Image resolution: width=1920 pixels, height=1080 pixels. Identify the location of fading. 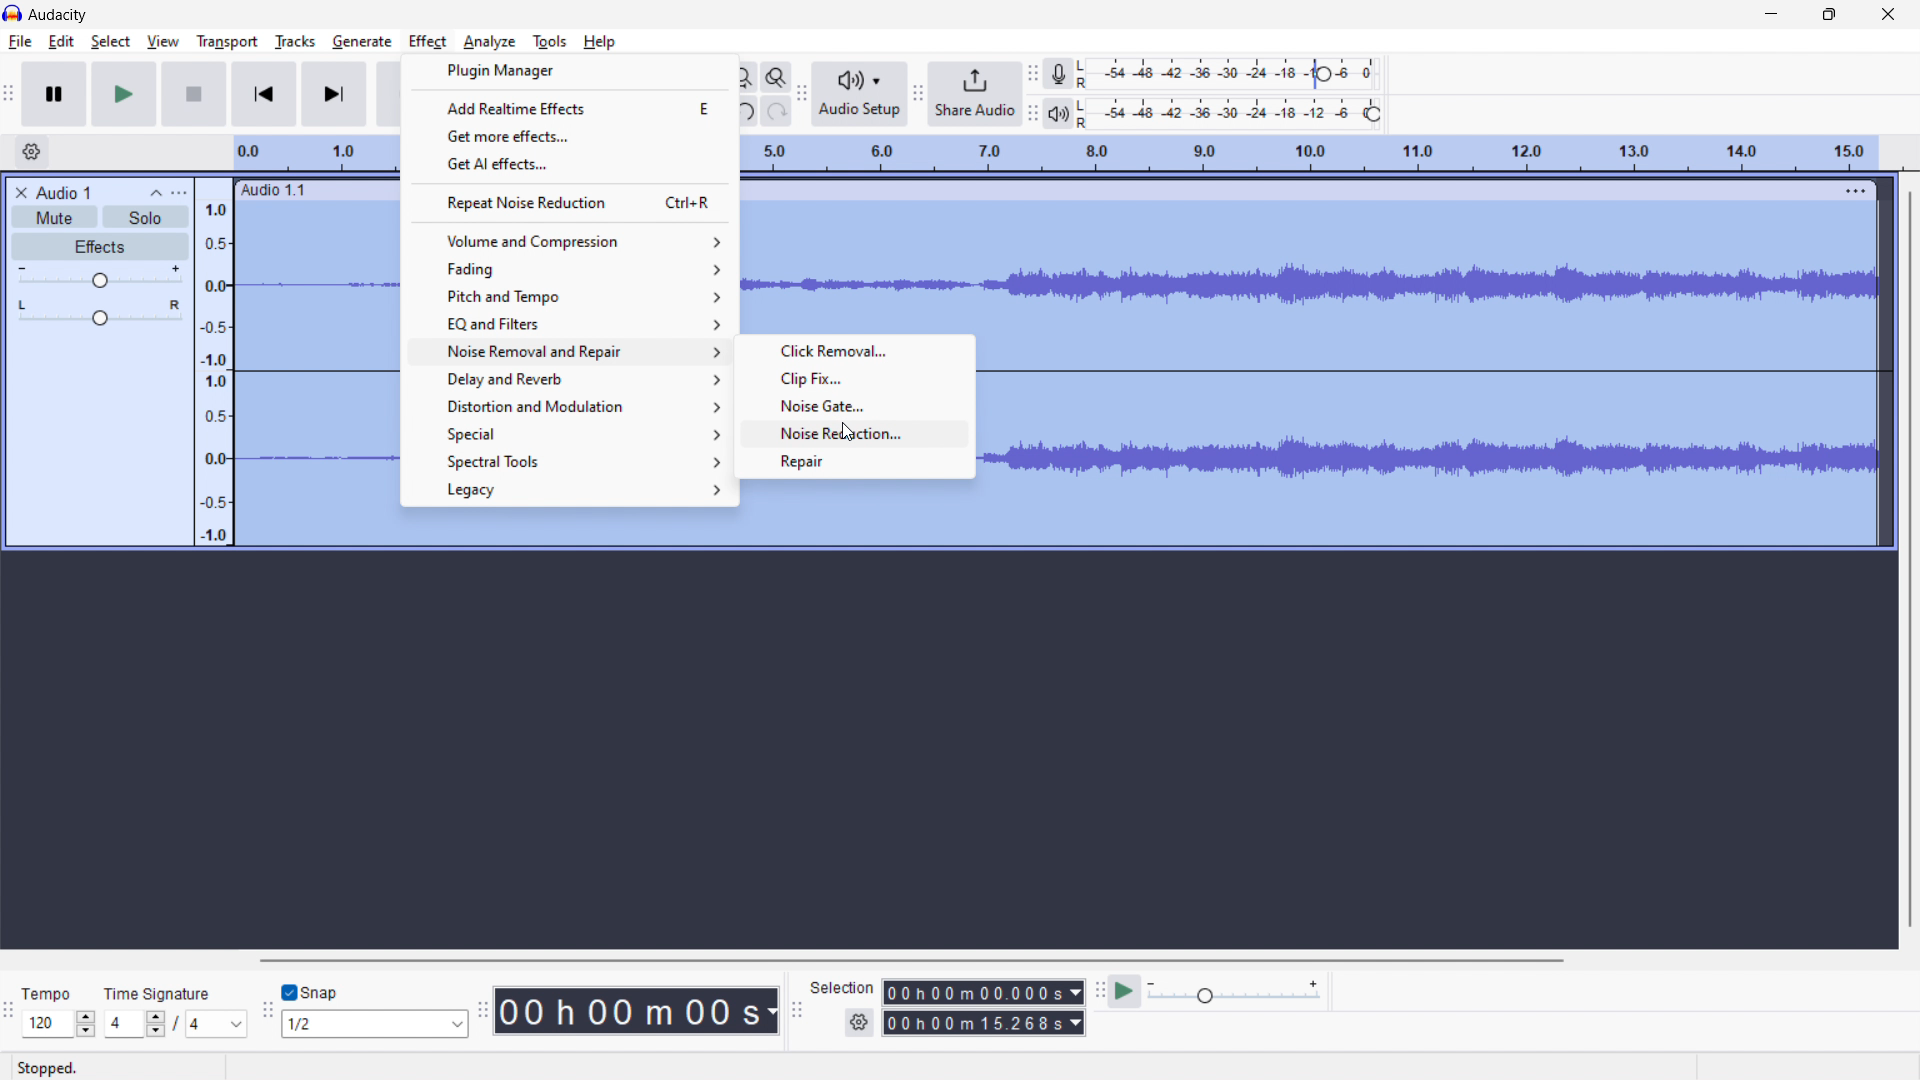
(568, 269).